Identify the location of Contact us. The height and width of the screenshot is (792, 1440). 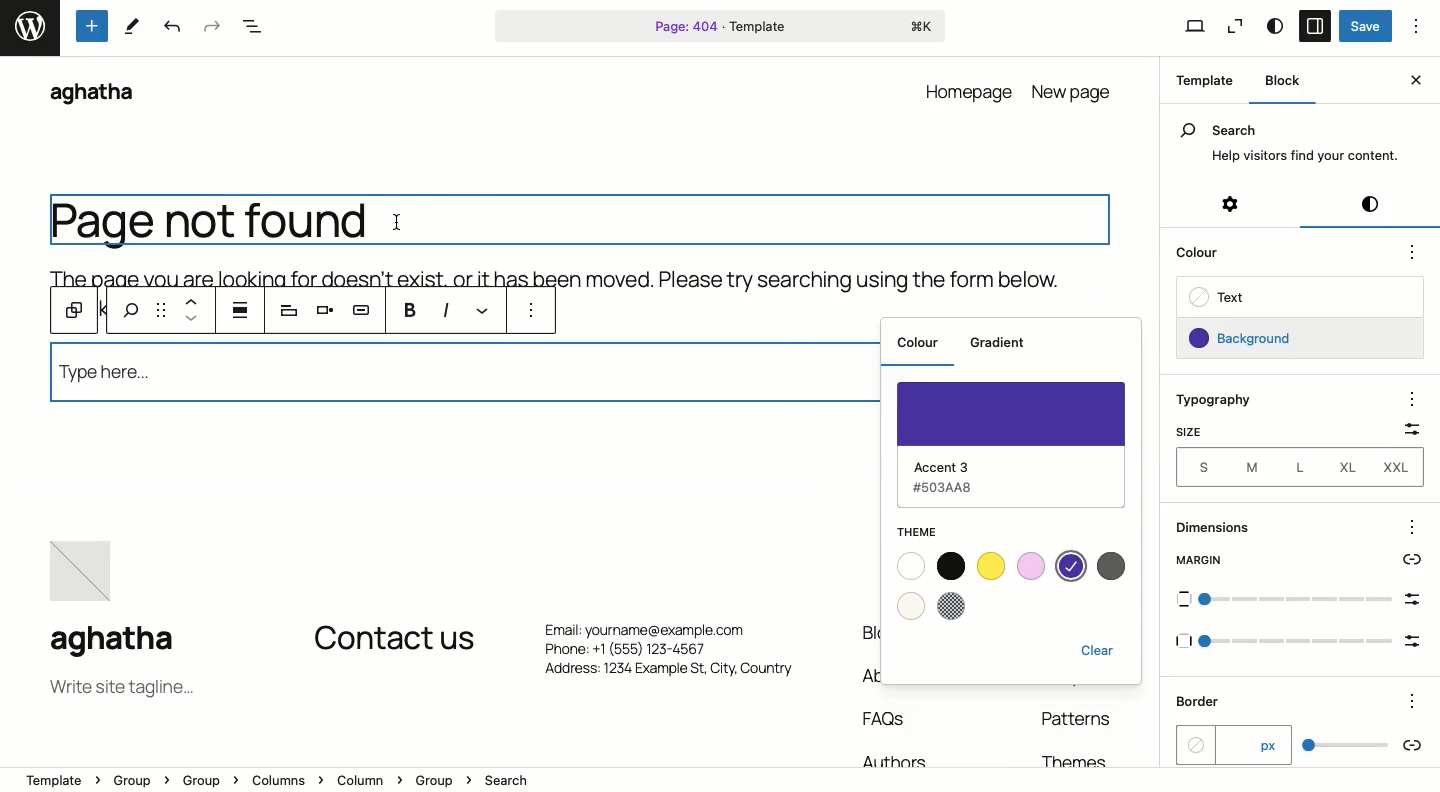
(394, 640).